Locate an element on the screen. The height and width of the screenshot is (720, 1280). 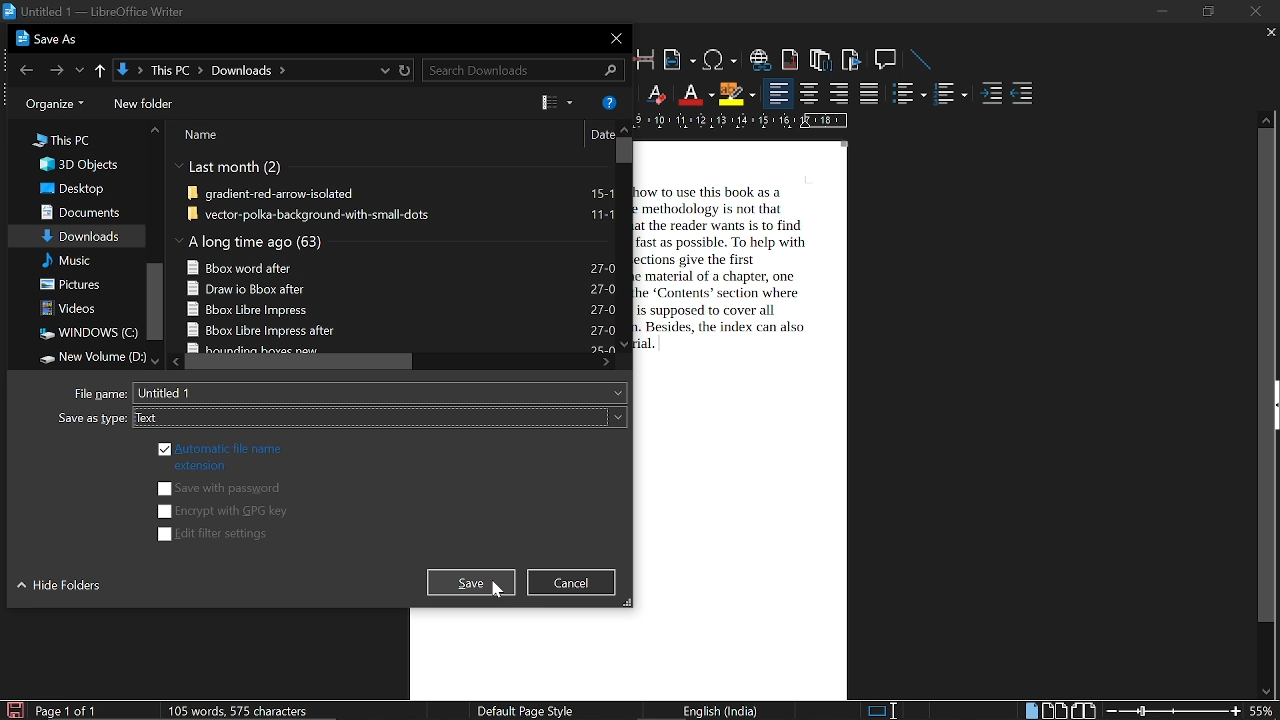
Documents is located at coordinates (78, 211).